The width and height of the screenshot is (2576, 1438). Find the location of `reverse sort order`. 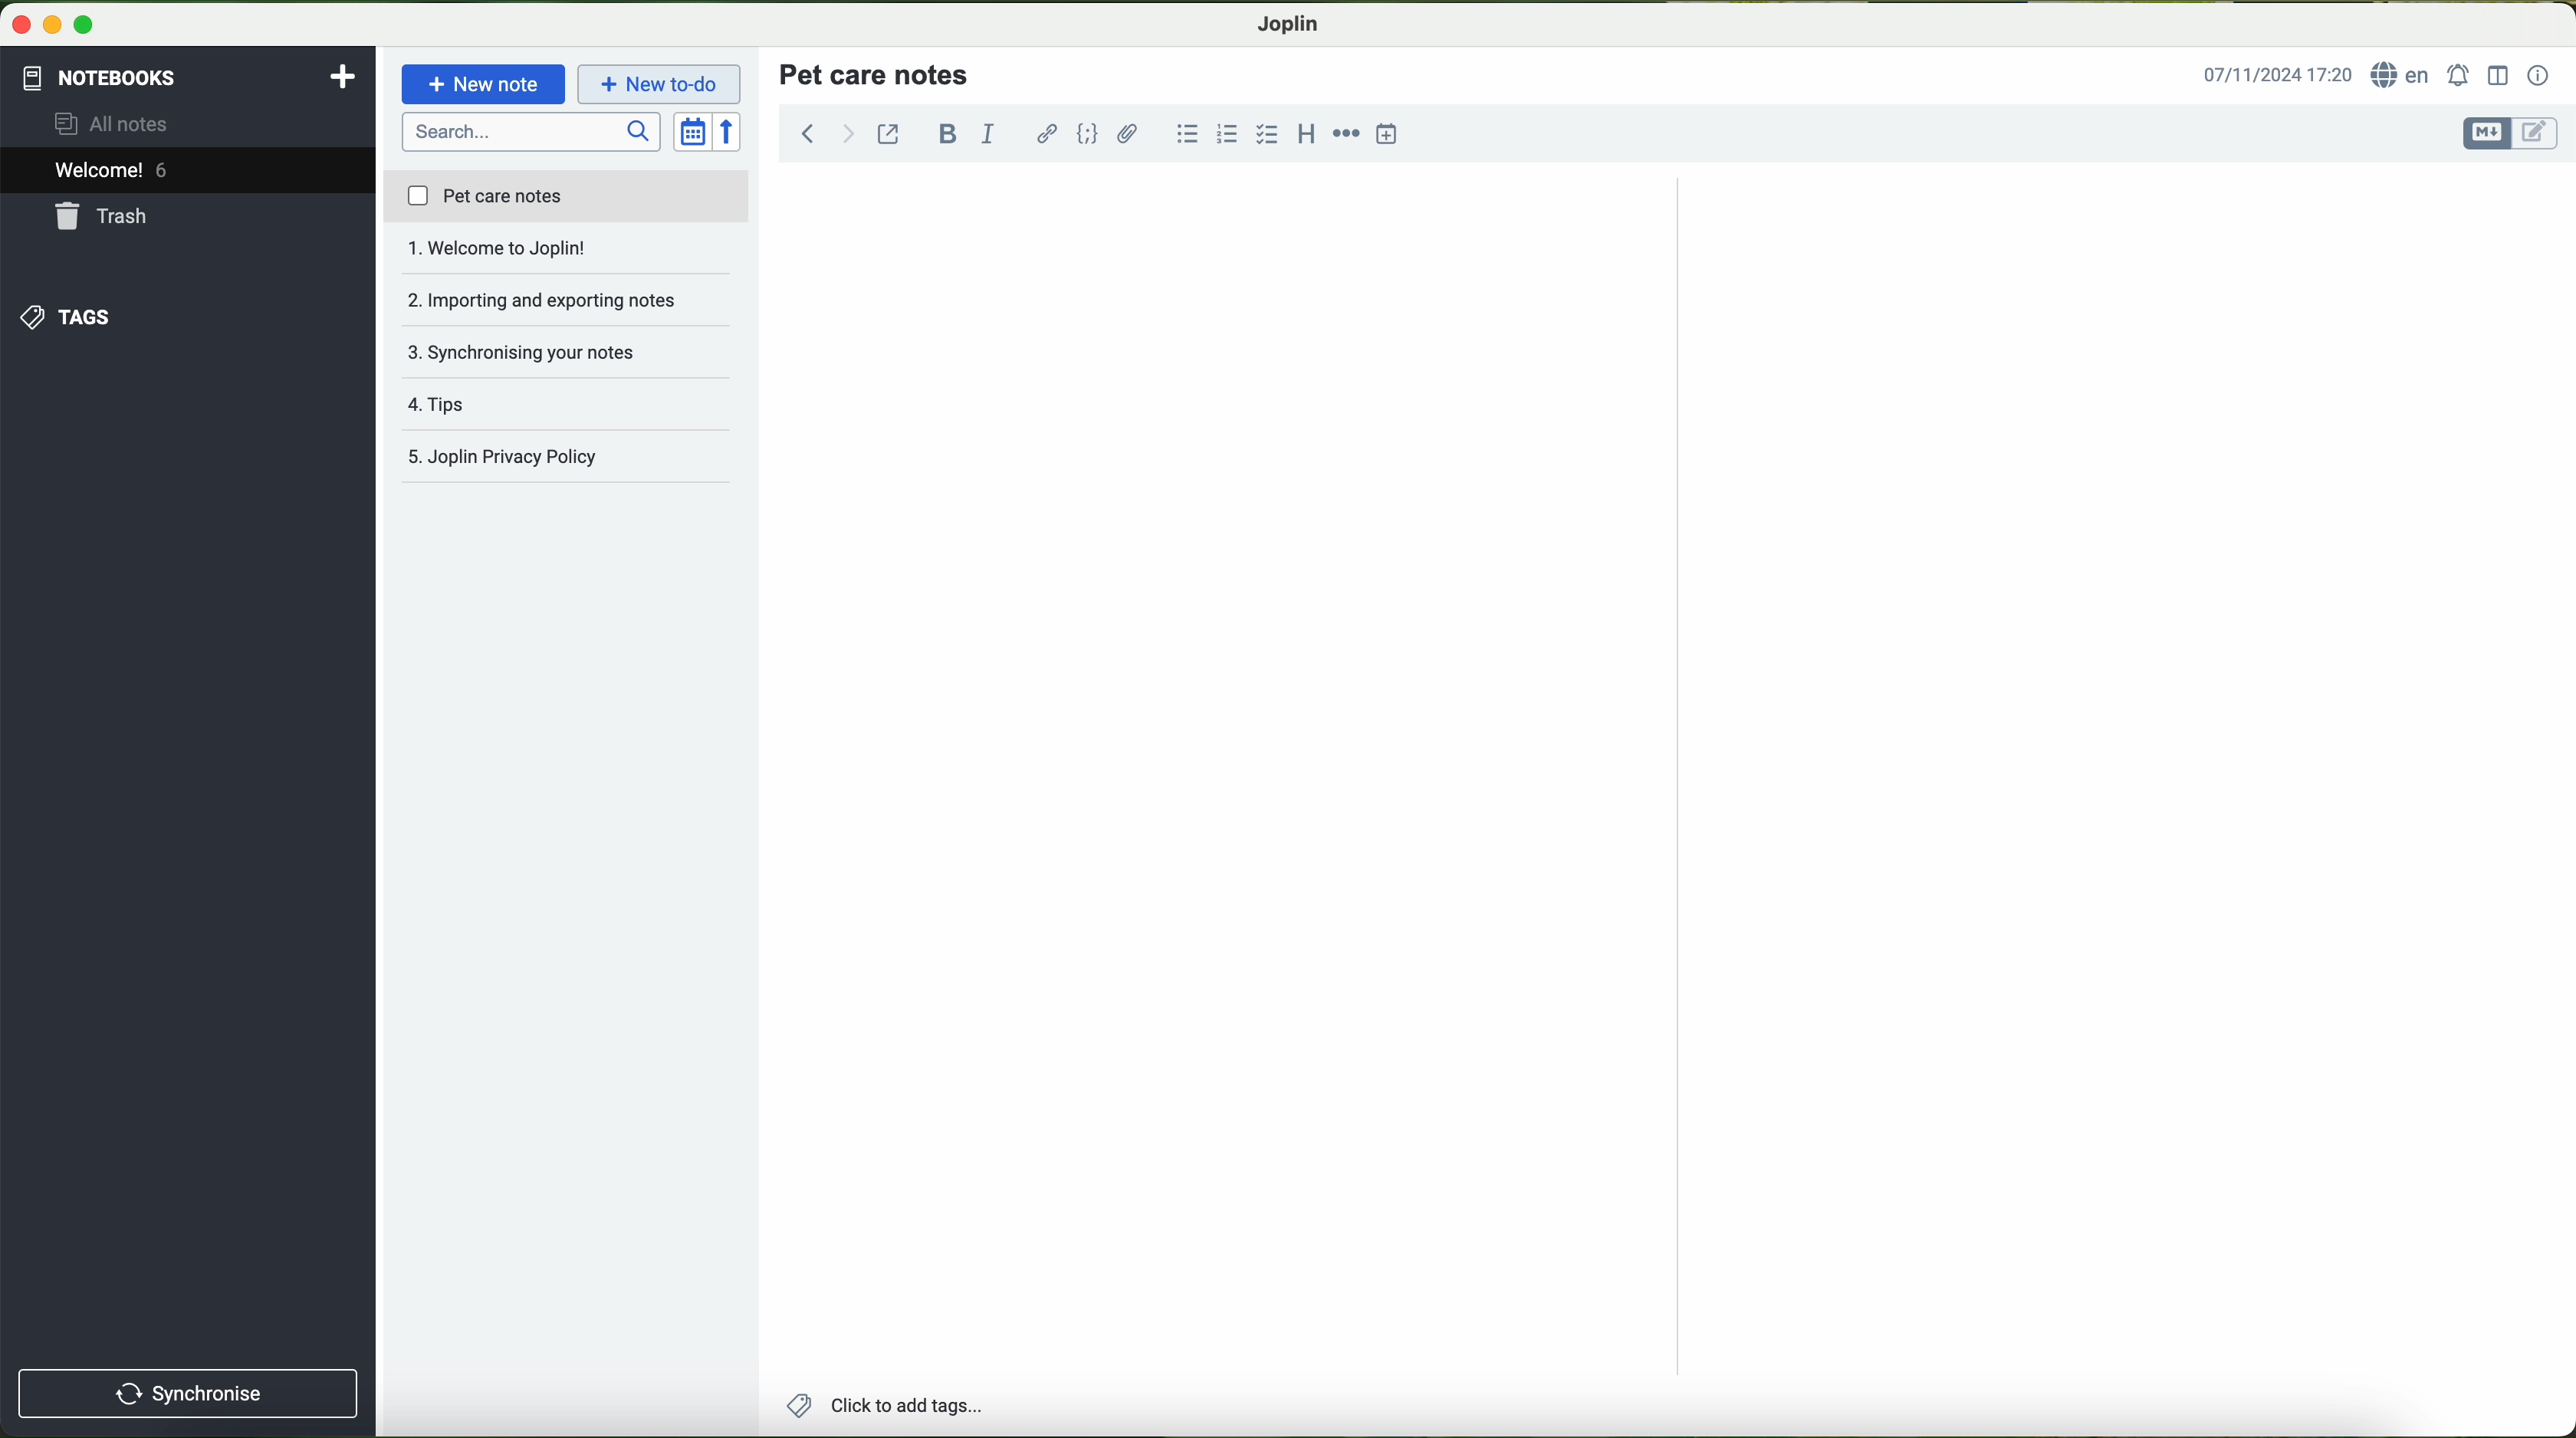

reverse sort order is located at coordinates (733, 133).